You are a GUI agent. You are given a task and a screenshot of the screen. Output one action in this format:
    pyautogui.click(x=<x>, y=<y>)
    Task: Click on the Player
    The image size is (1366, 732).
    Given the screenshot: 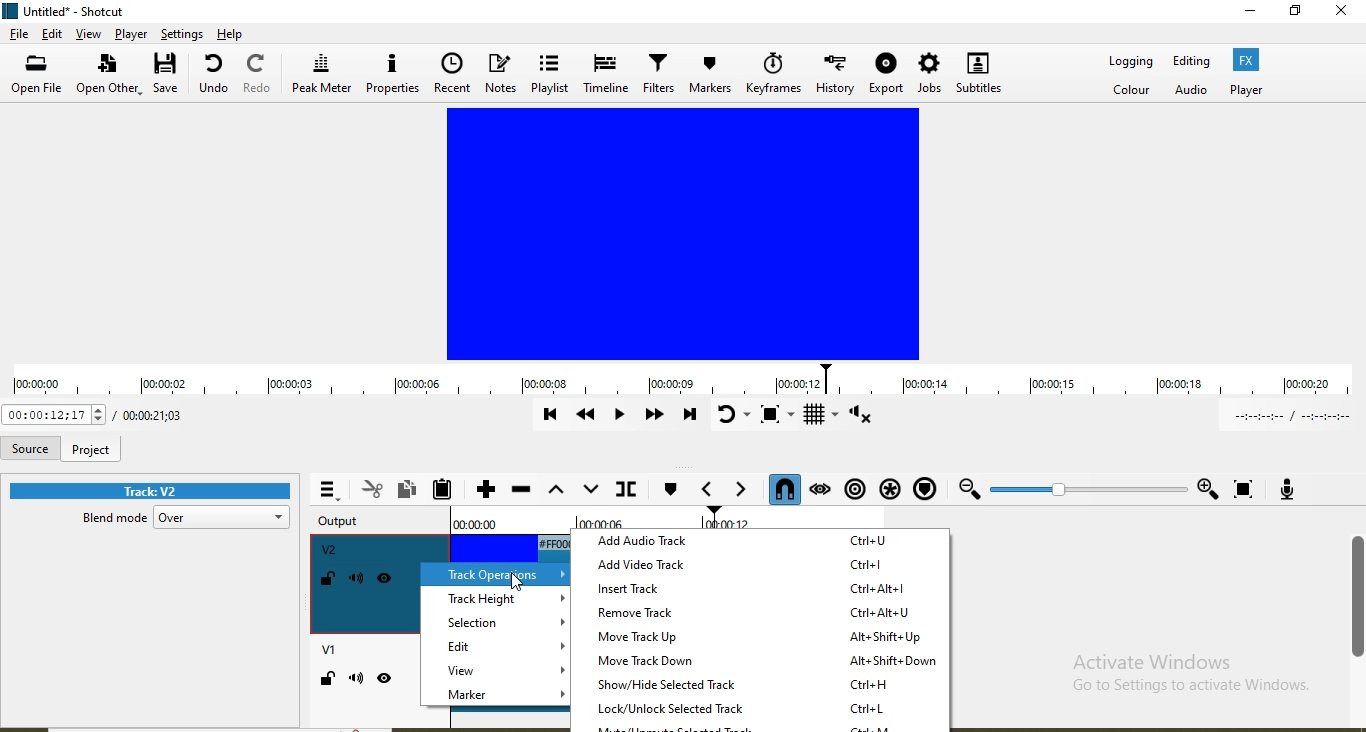 What is the action you would take?
    pyautogui.click(x=131, y=34)
    